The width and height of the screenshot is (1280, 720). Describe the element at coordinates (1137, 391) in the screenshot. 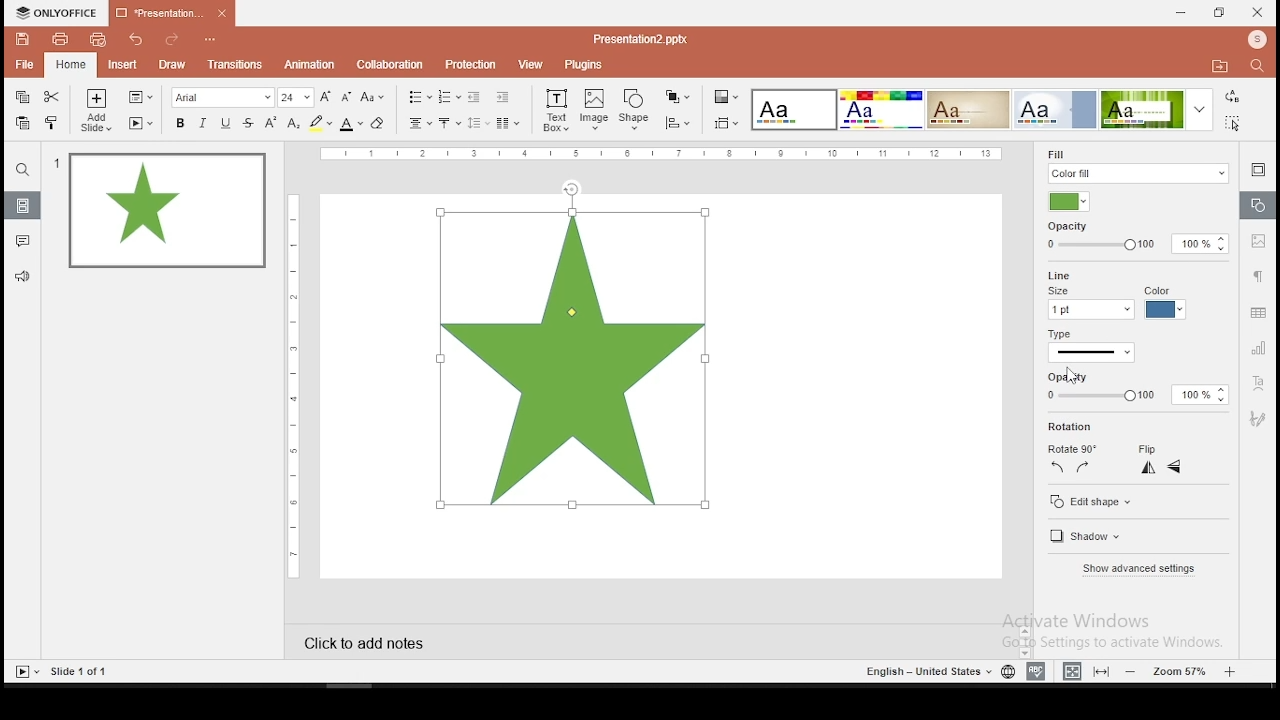

I see `opacity` at that location.